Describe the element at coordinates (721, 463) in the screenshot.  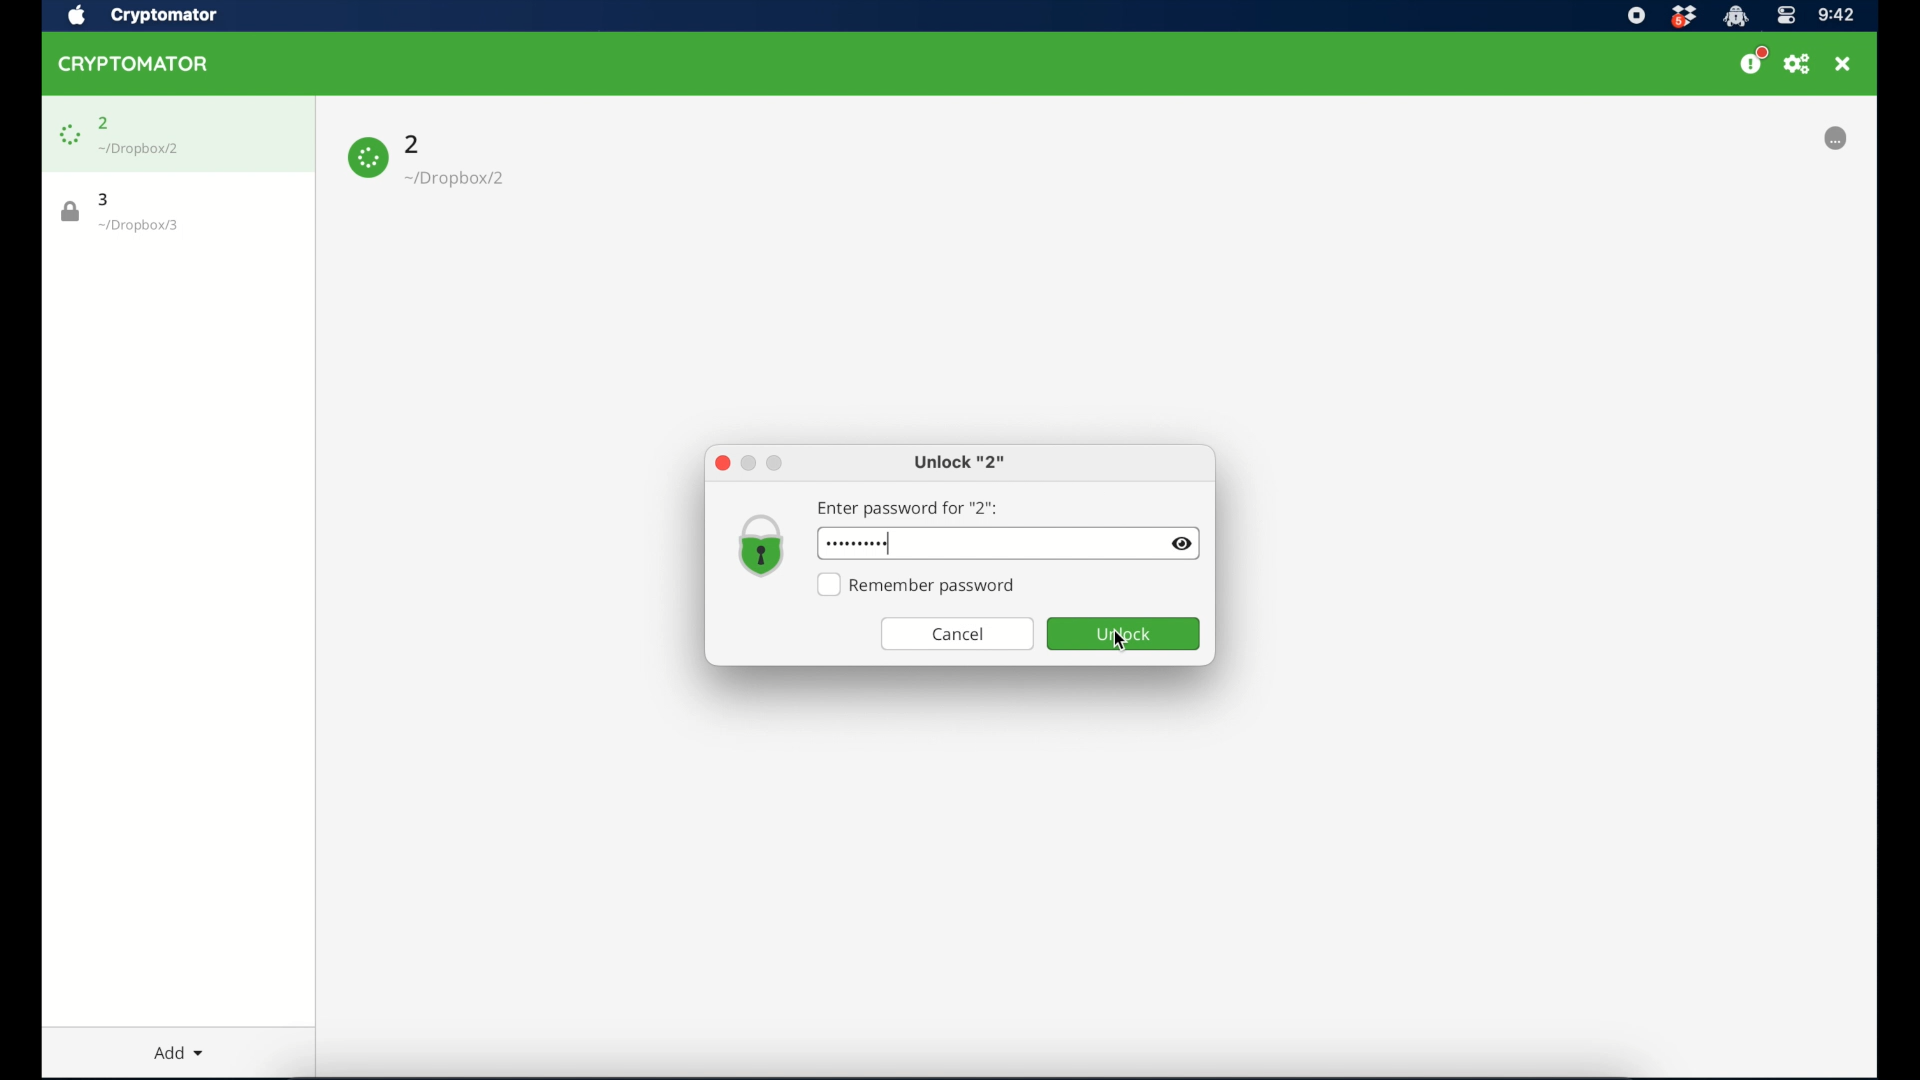
I see `close` at that location.